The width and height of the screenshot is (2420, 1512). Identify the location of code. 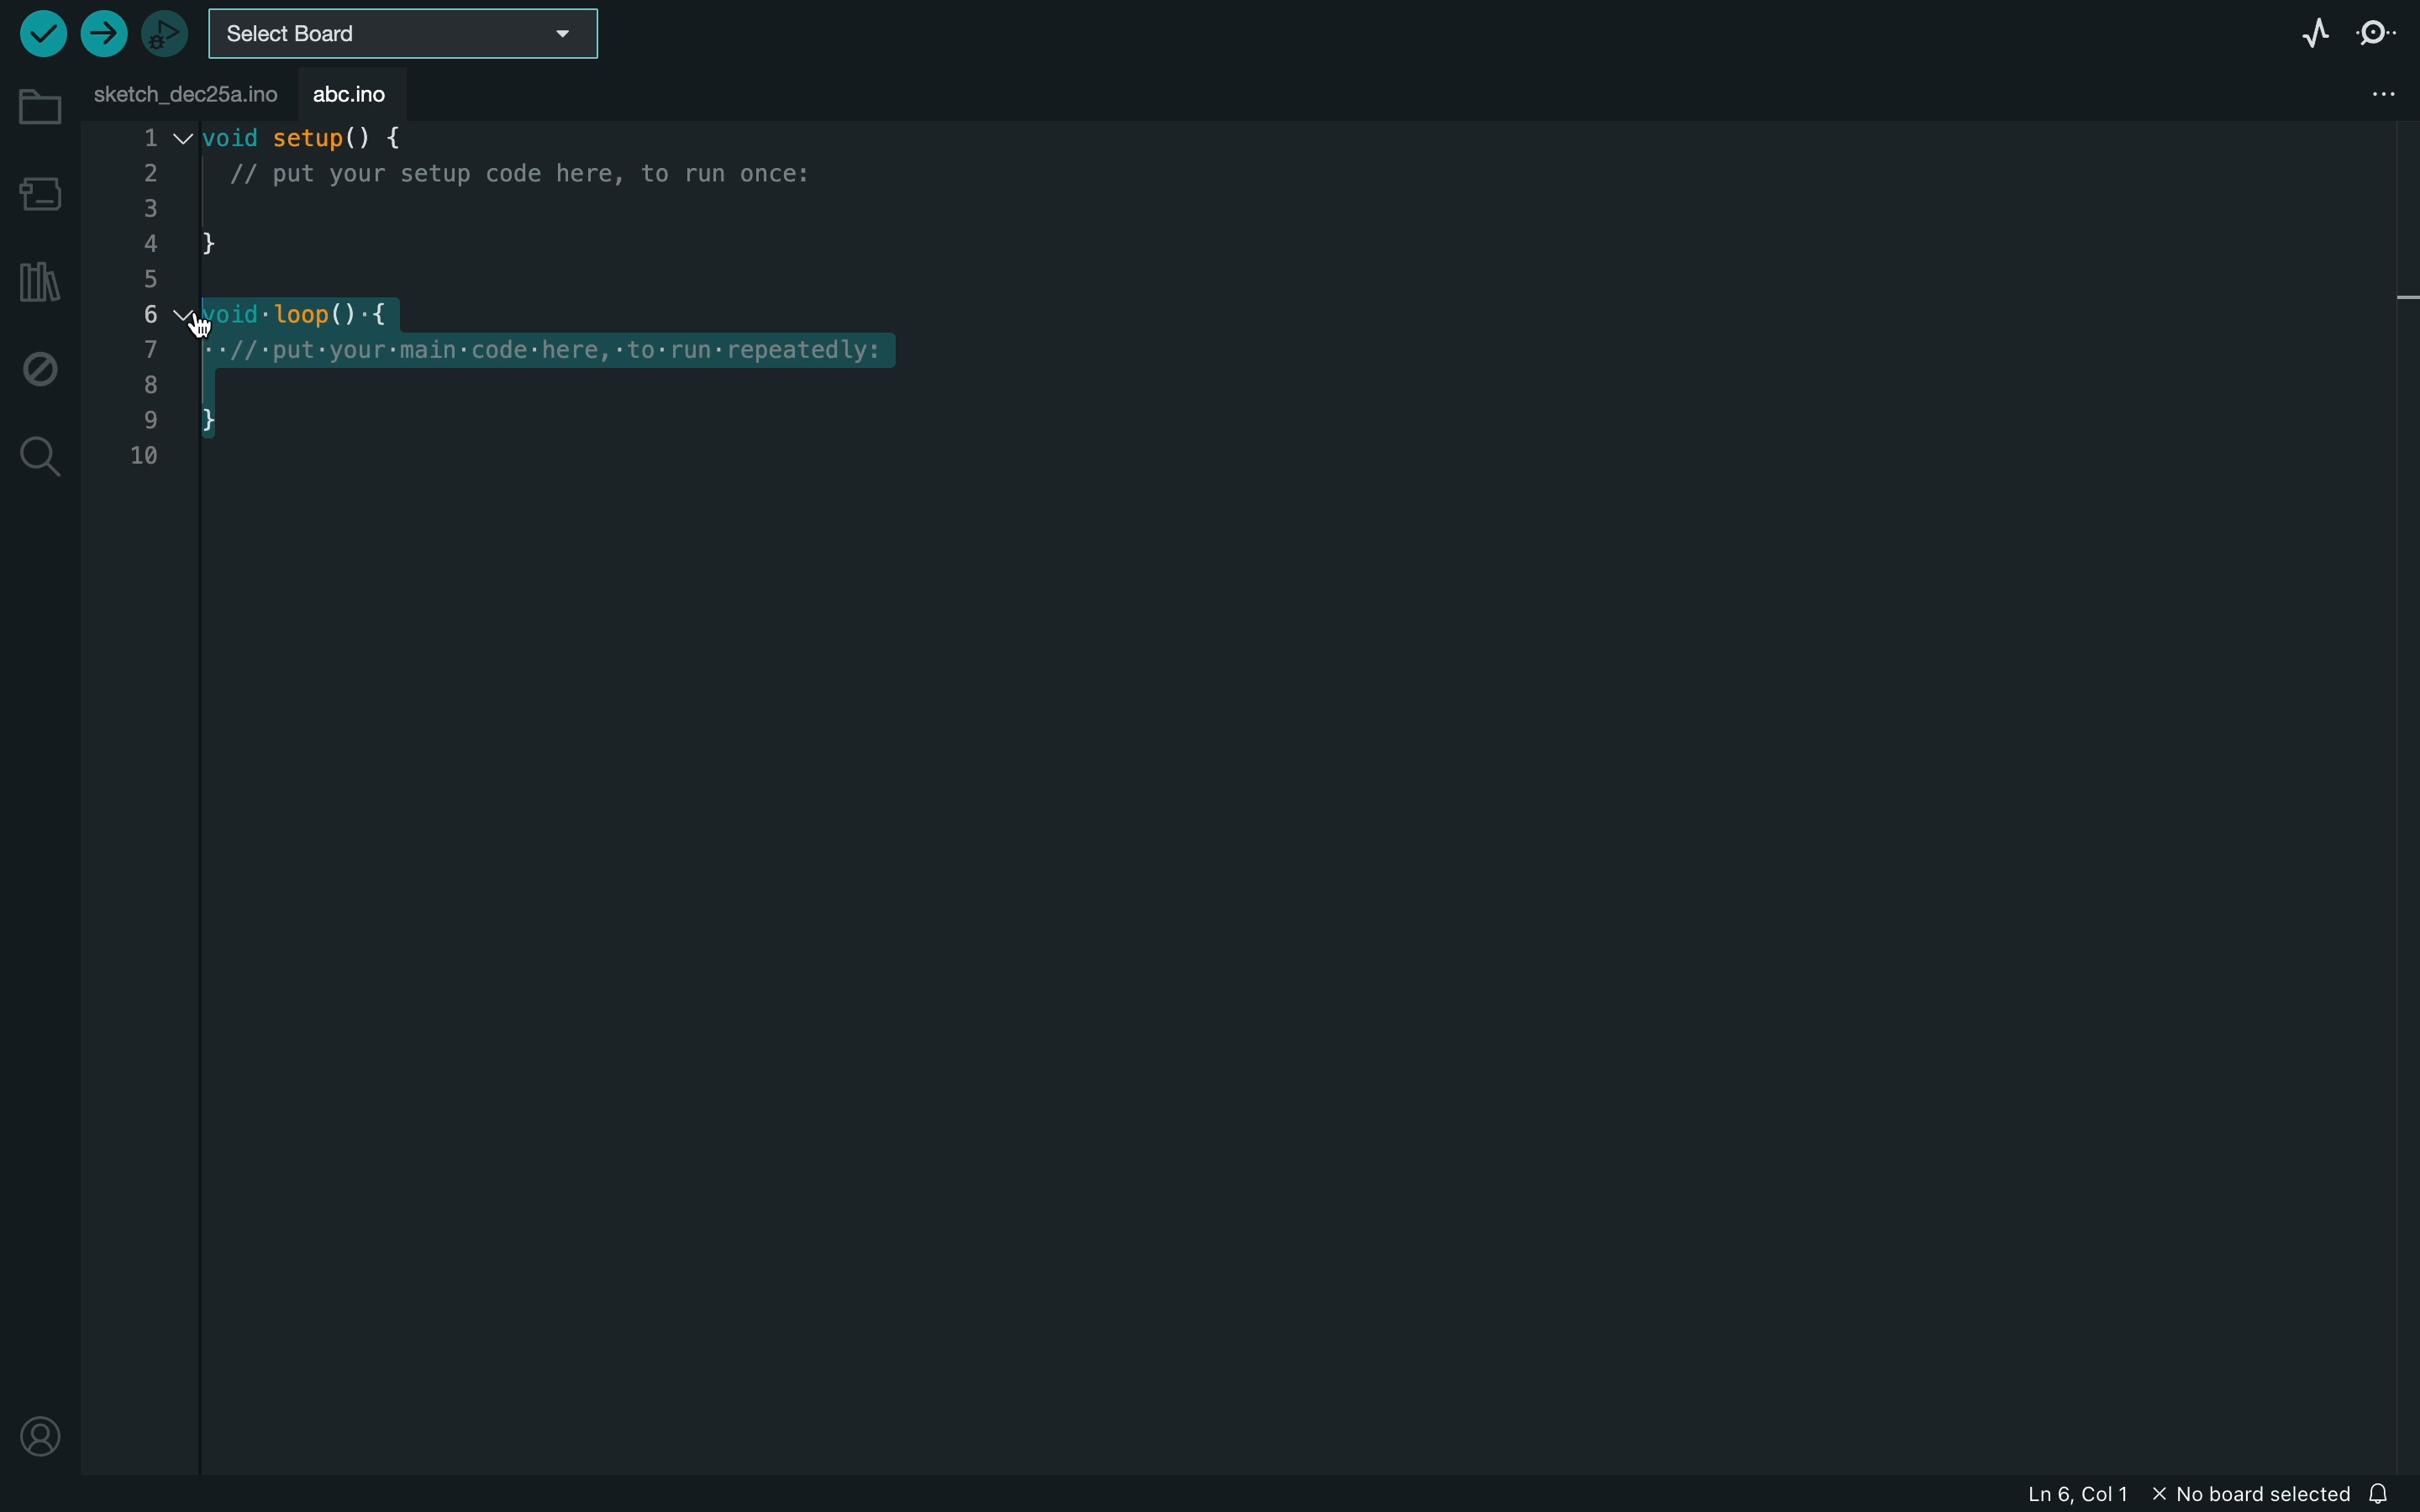
(592, 300).